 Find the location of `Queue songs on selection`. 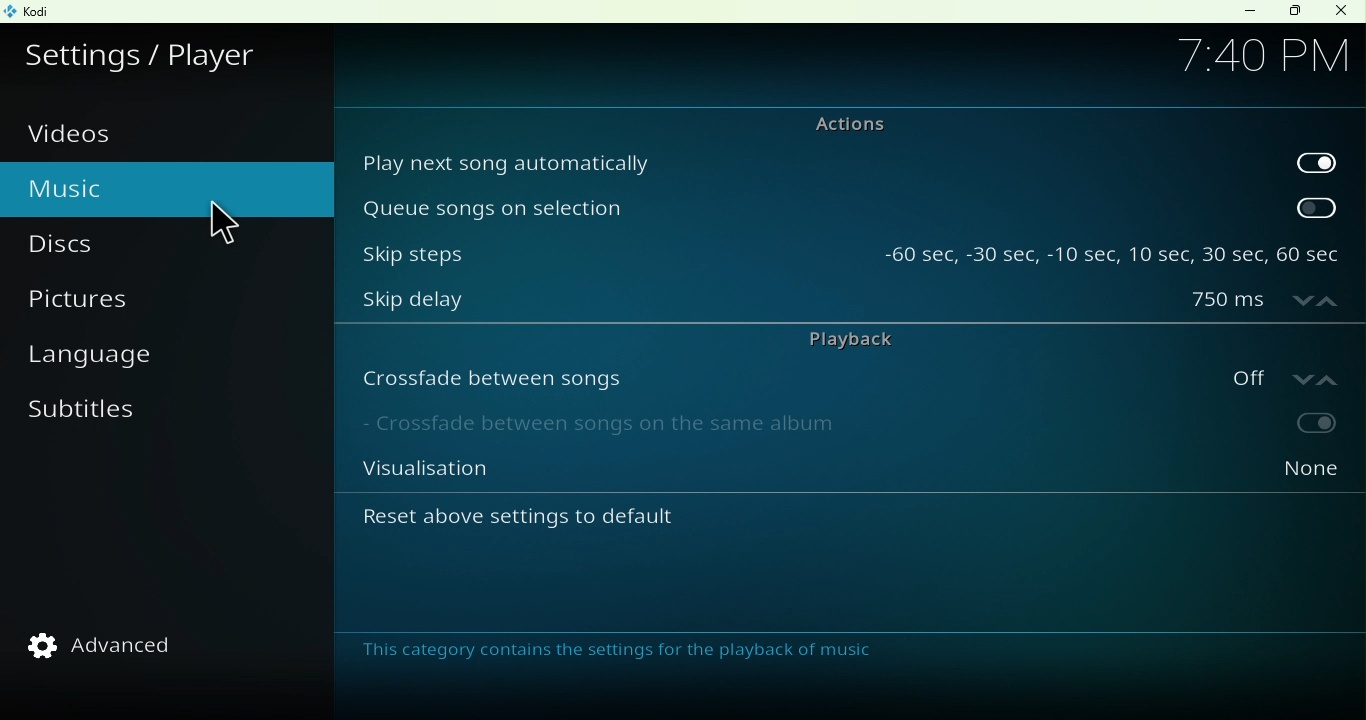

Queue songs on selection is located at coordinates (810, 207).